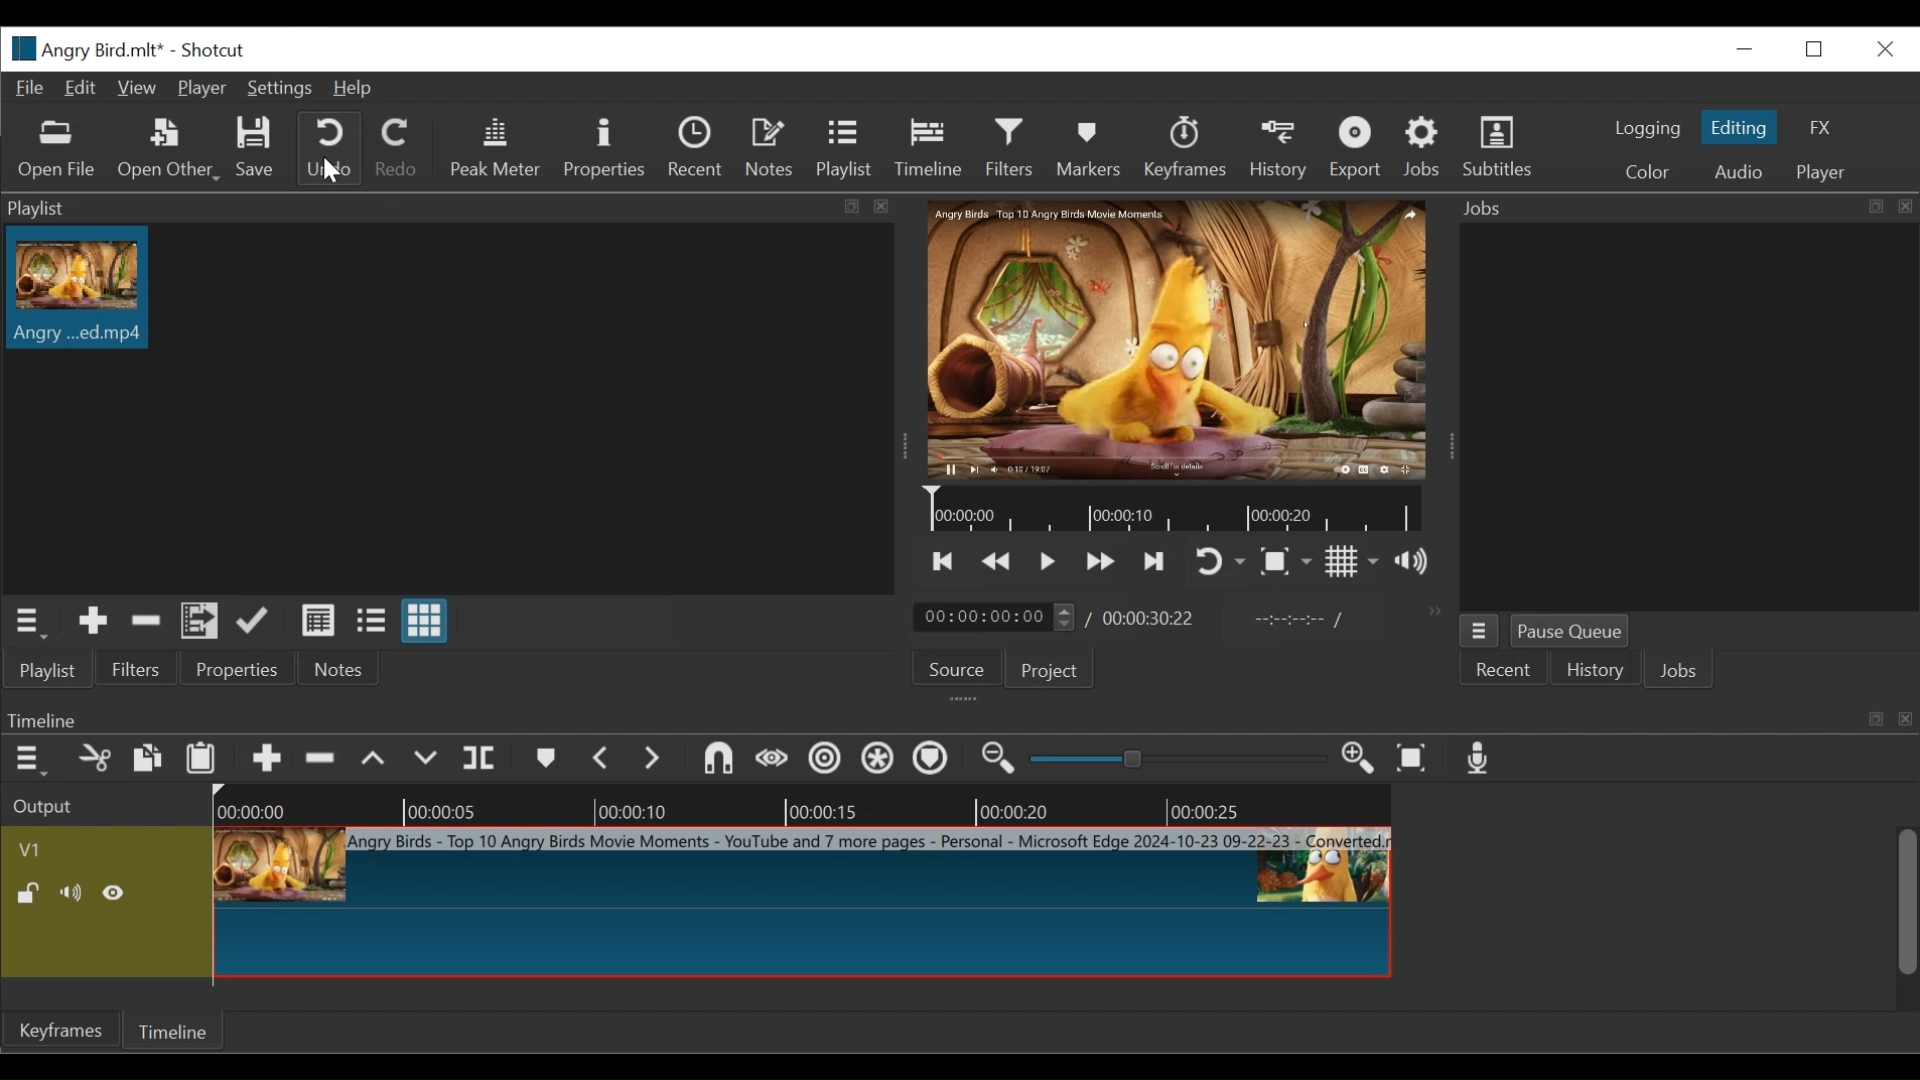  Describe the element at coordinates (844, 150) in the screenshot. I see `Playlist` at that location.